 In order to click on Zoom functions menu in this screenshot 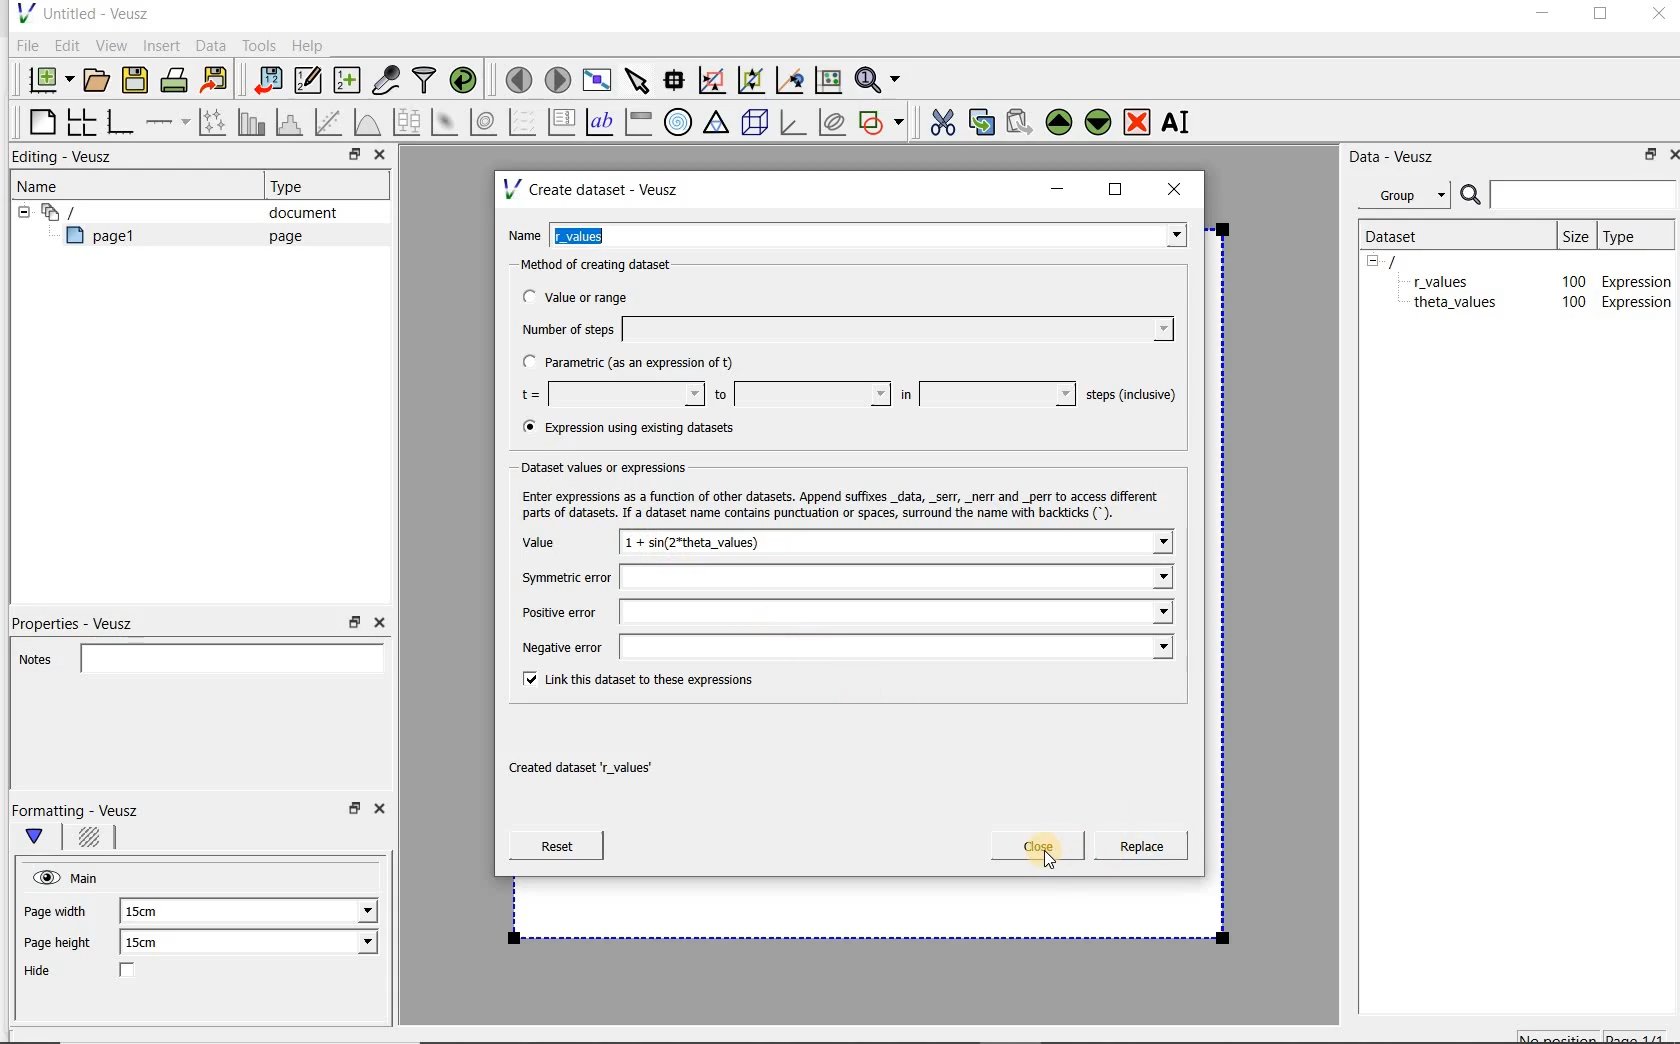, I will do `click(879, 75)`.